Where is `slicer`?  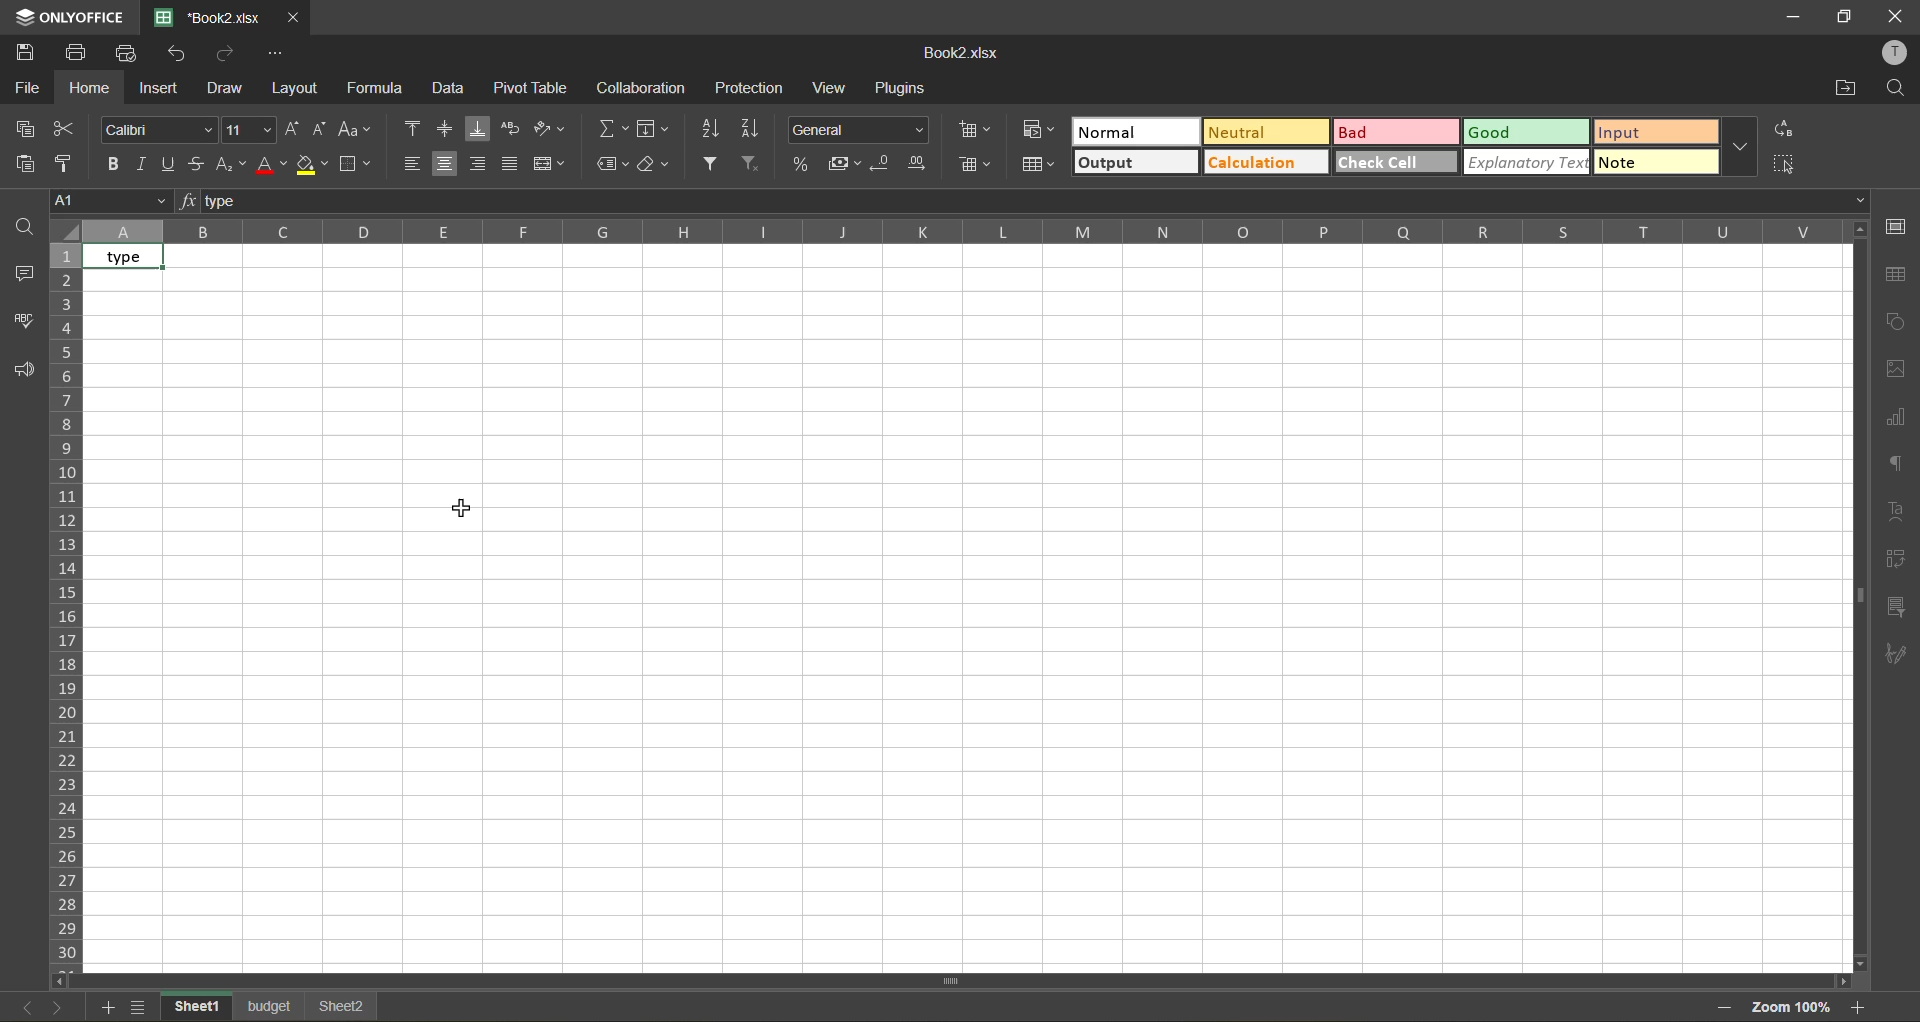 slicer is located at coordinates (1895, 611).